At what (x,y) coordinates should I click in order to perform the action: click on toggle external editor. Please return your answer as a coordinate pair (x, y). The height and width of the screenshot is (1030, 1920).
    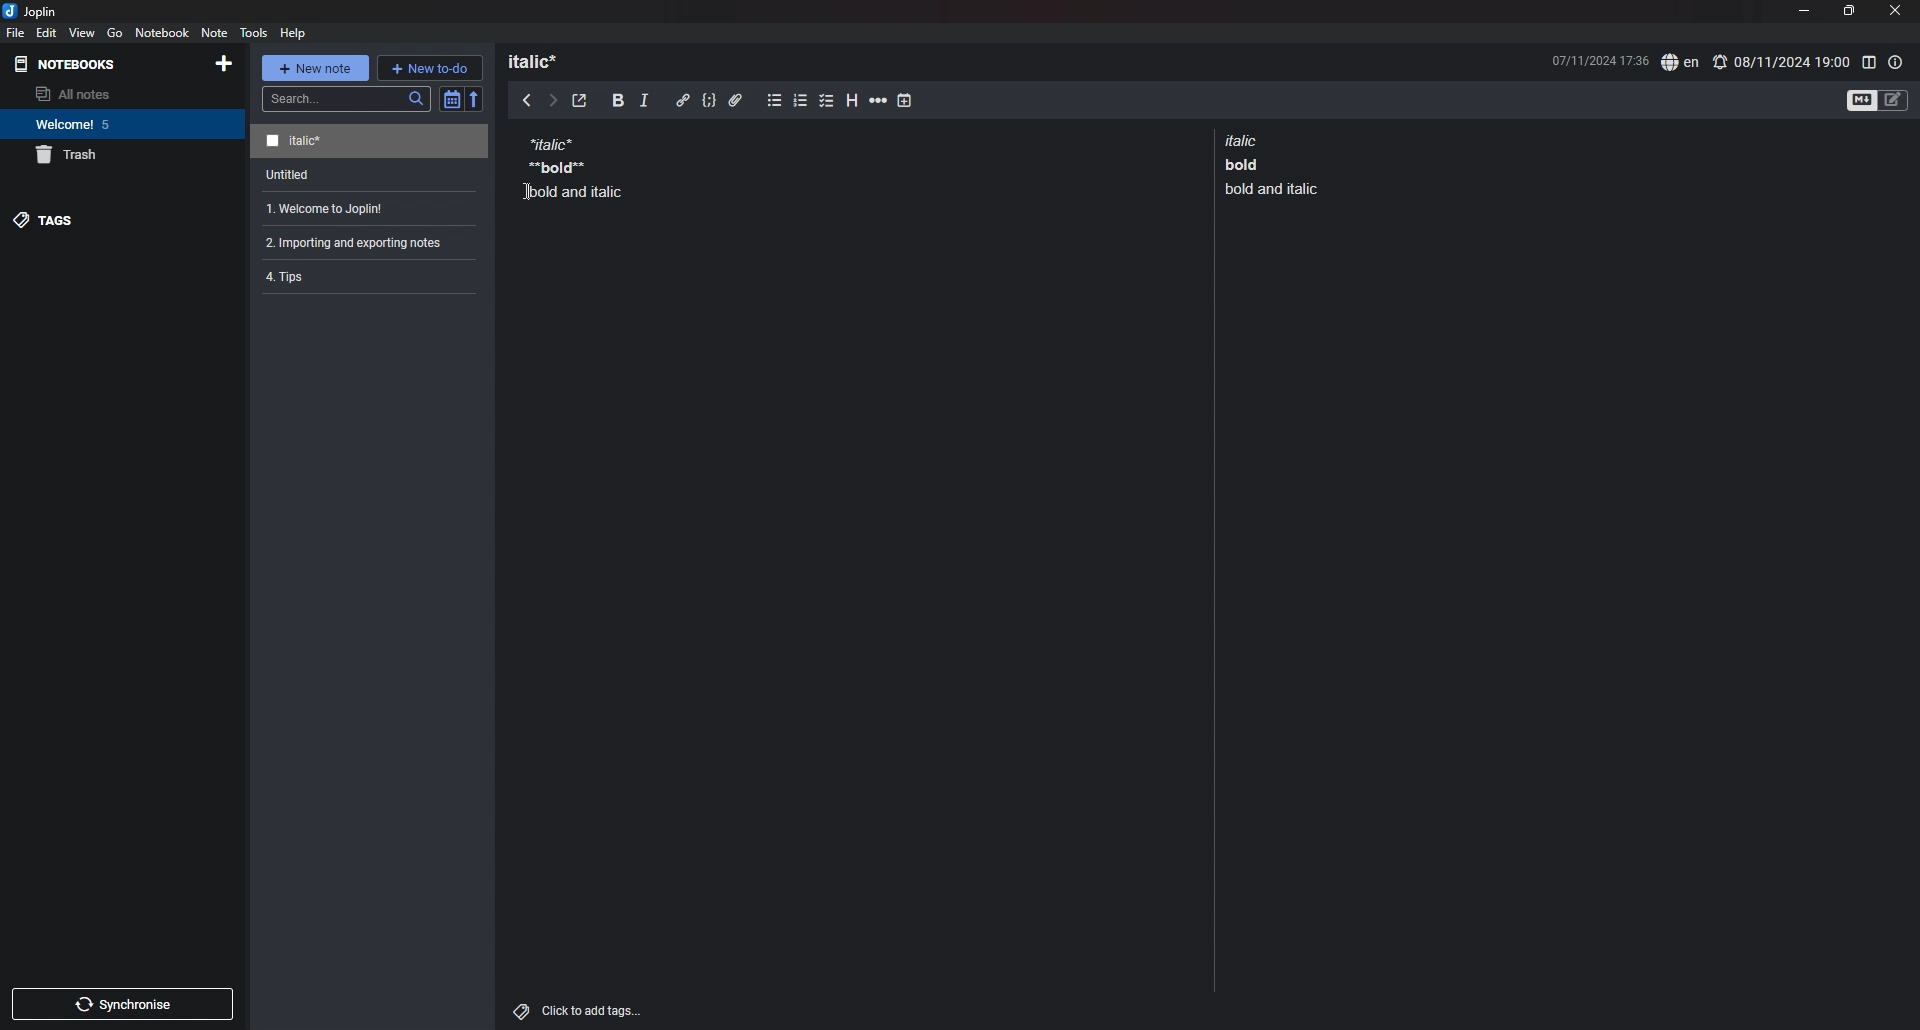
    Looking at the image, I should click on (580, 101).